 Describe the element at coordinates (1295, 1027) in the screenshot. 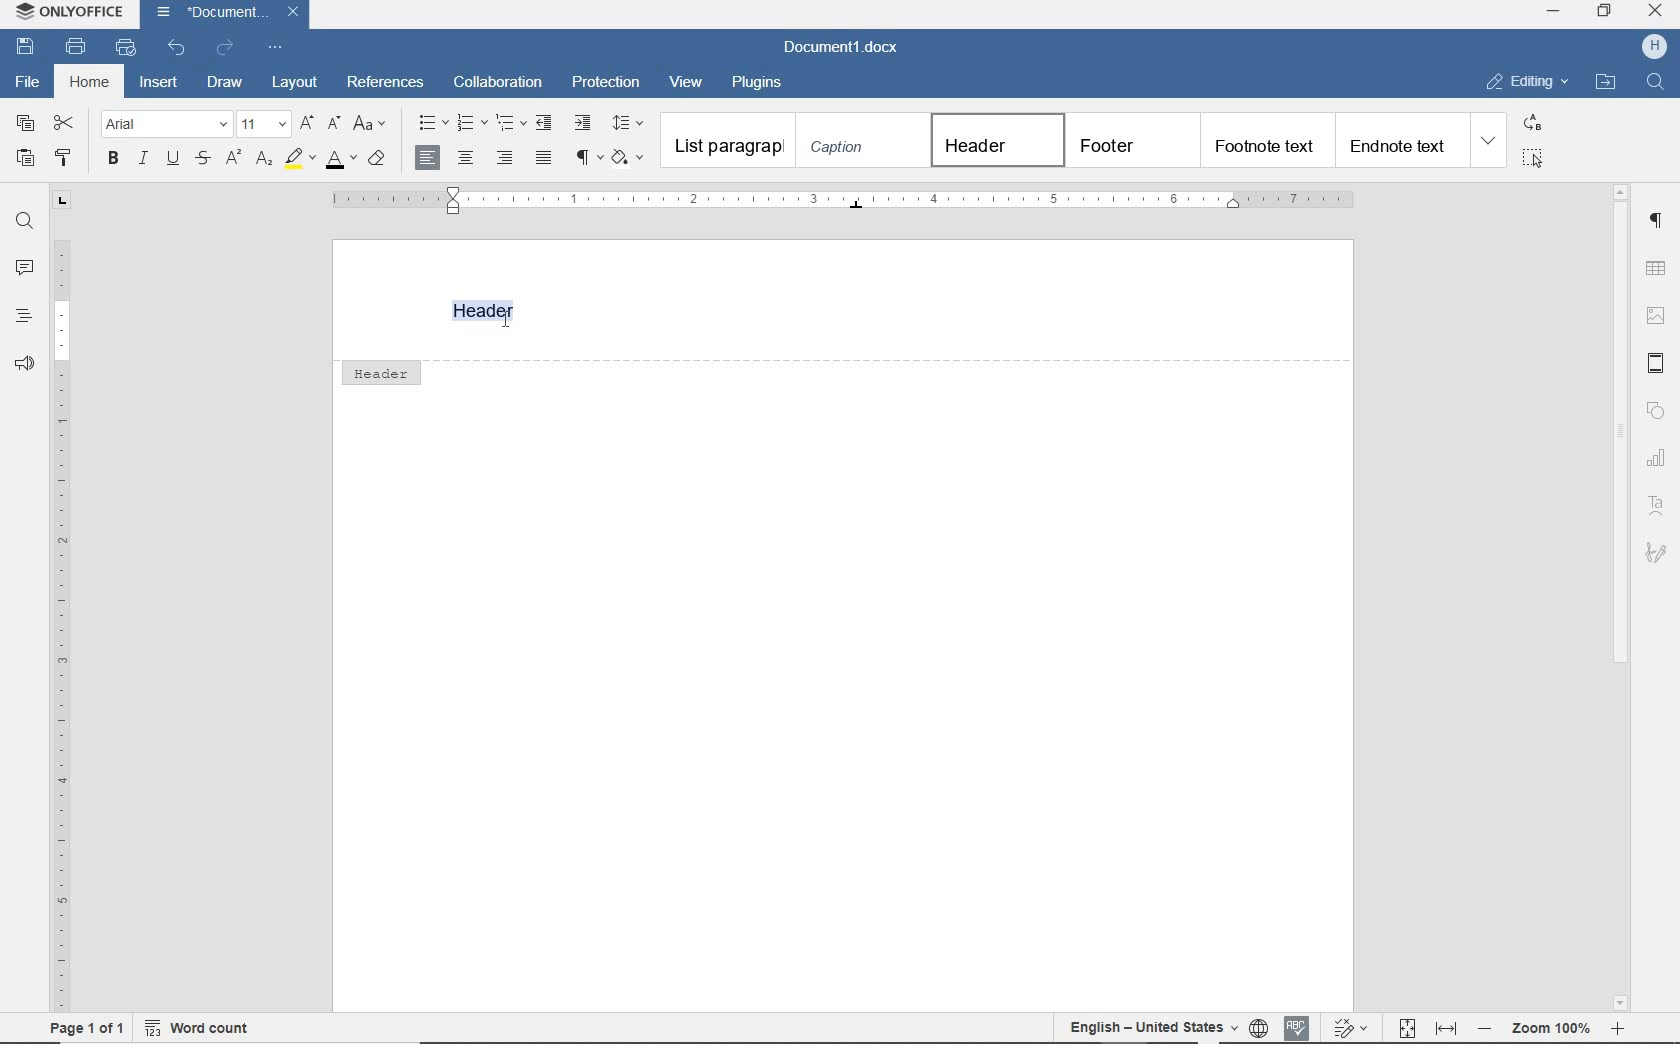

I see `spellchecking` at that location.